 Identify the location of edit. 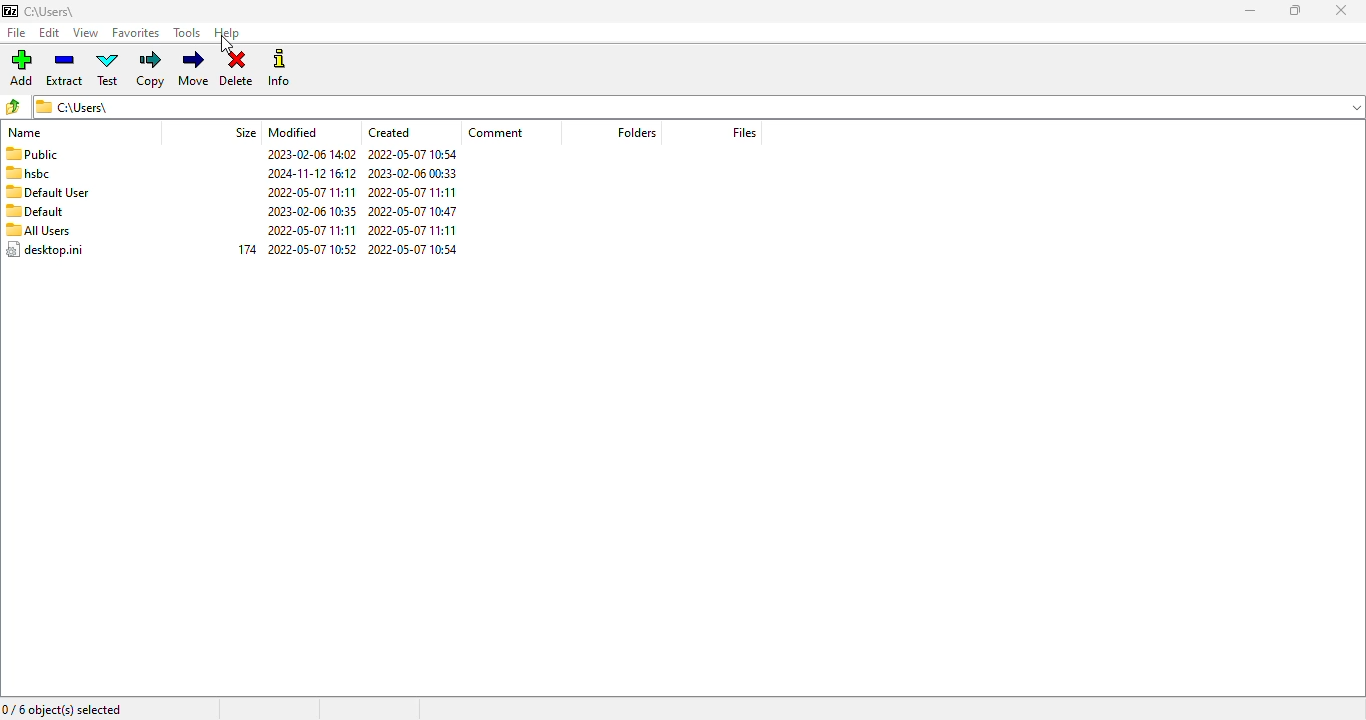
(49, 32).